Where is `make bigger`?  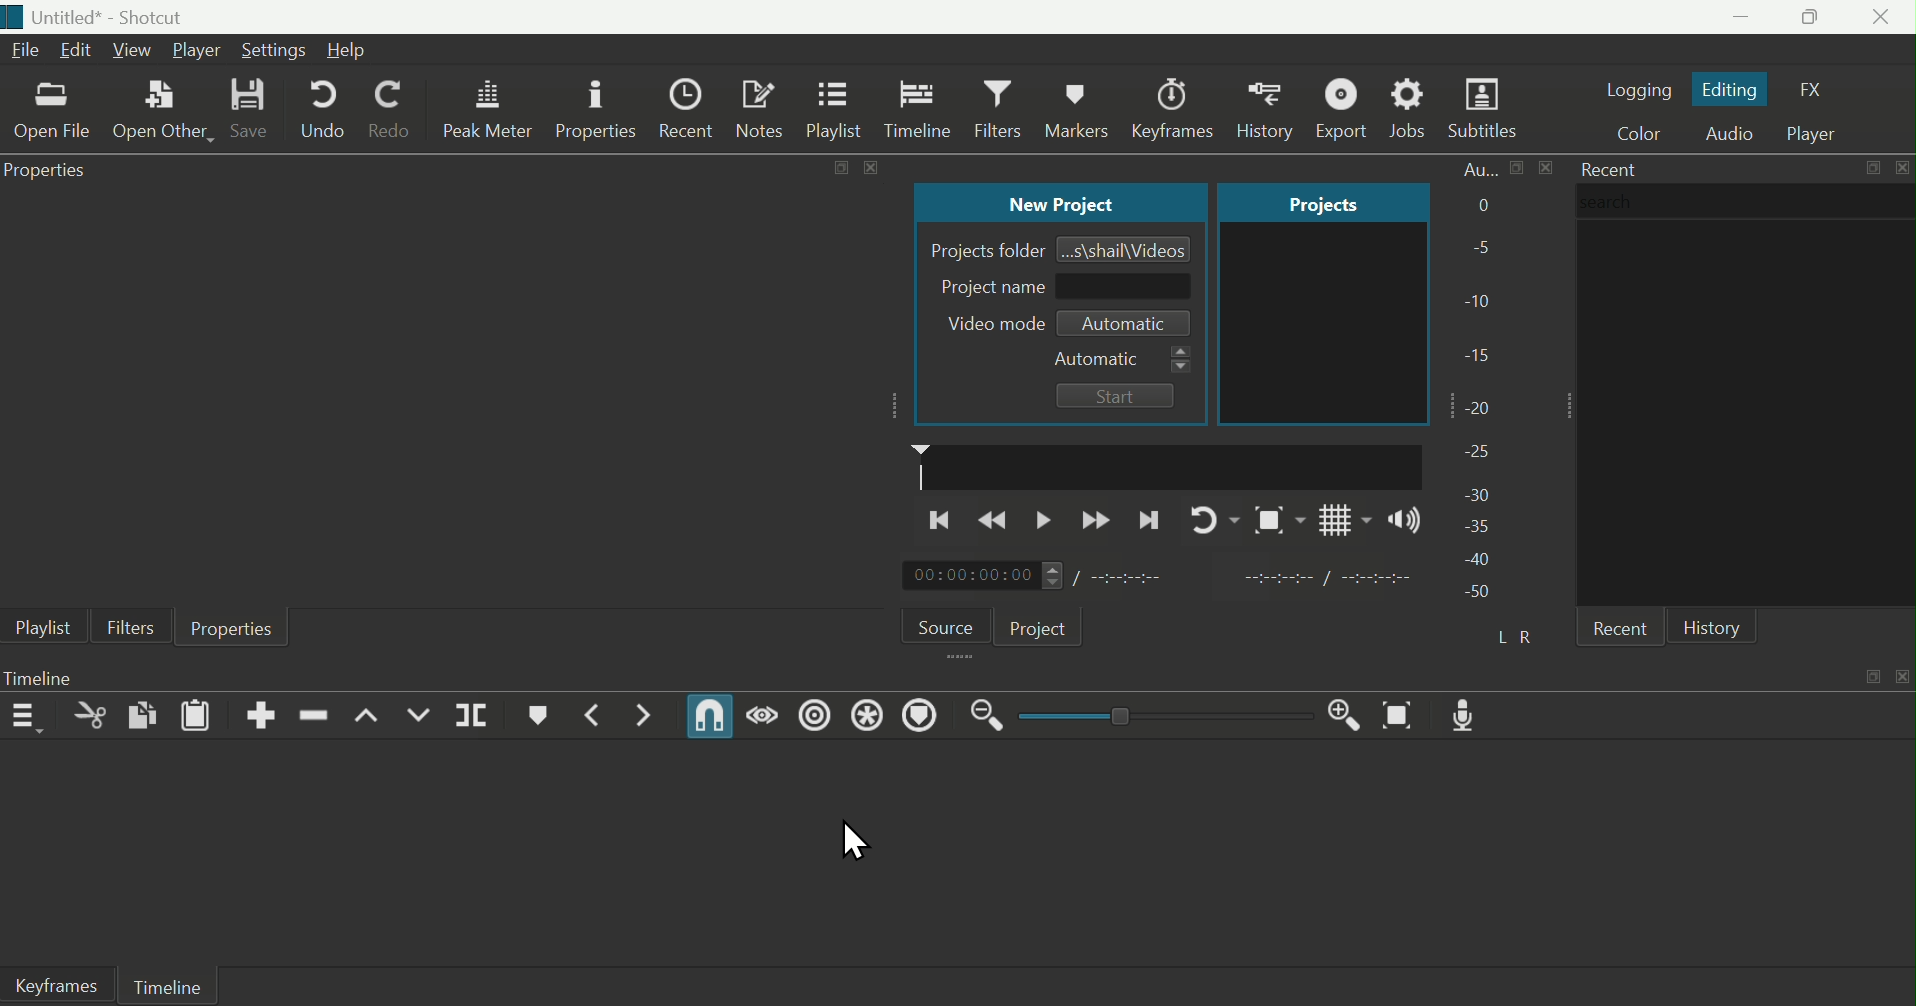
make bigger is located at coordinates (1517, 168).